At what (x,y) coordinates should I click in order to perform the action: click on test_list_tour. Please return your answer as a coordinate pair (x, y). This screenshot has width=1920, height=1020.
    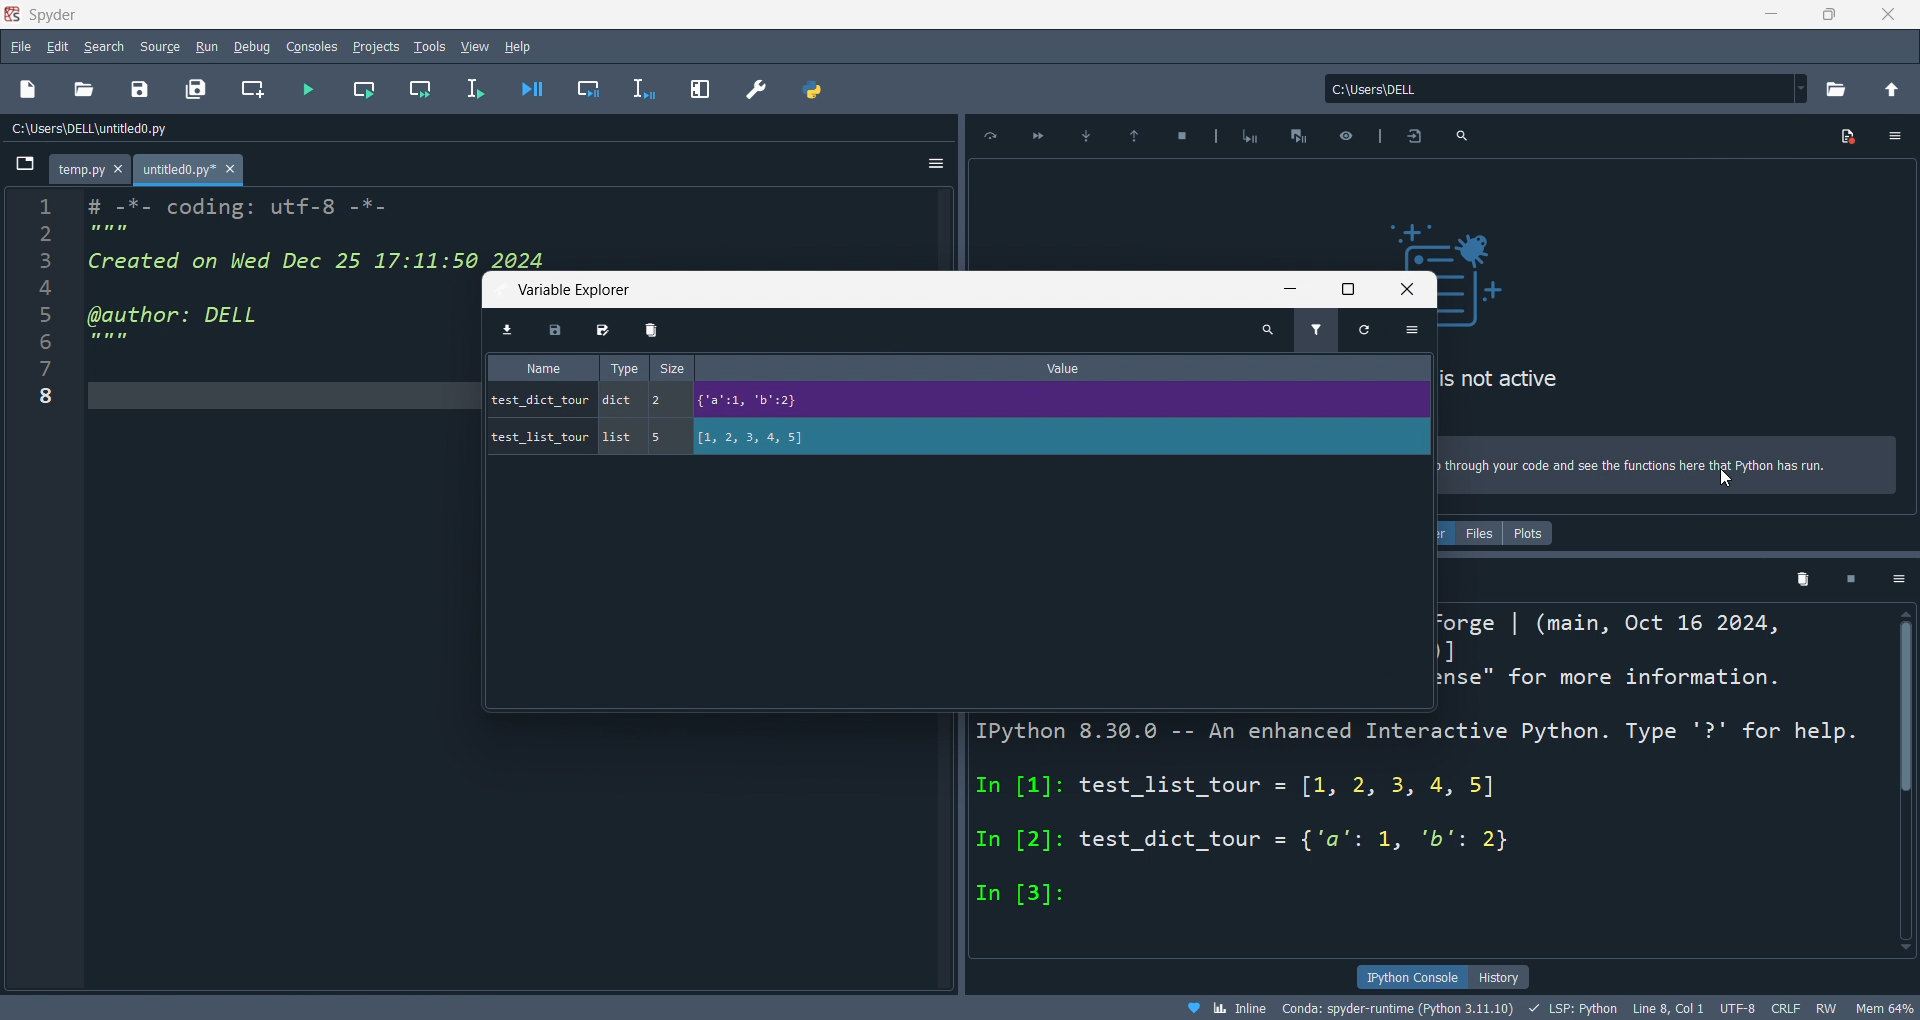
    Looking at the image, I should click on (960, 437).